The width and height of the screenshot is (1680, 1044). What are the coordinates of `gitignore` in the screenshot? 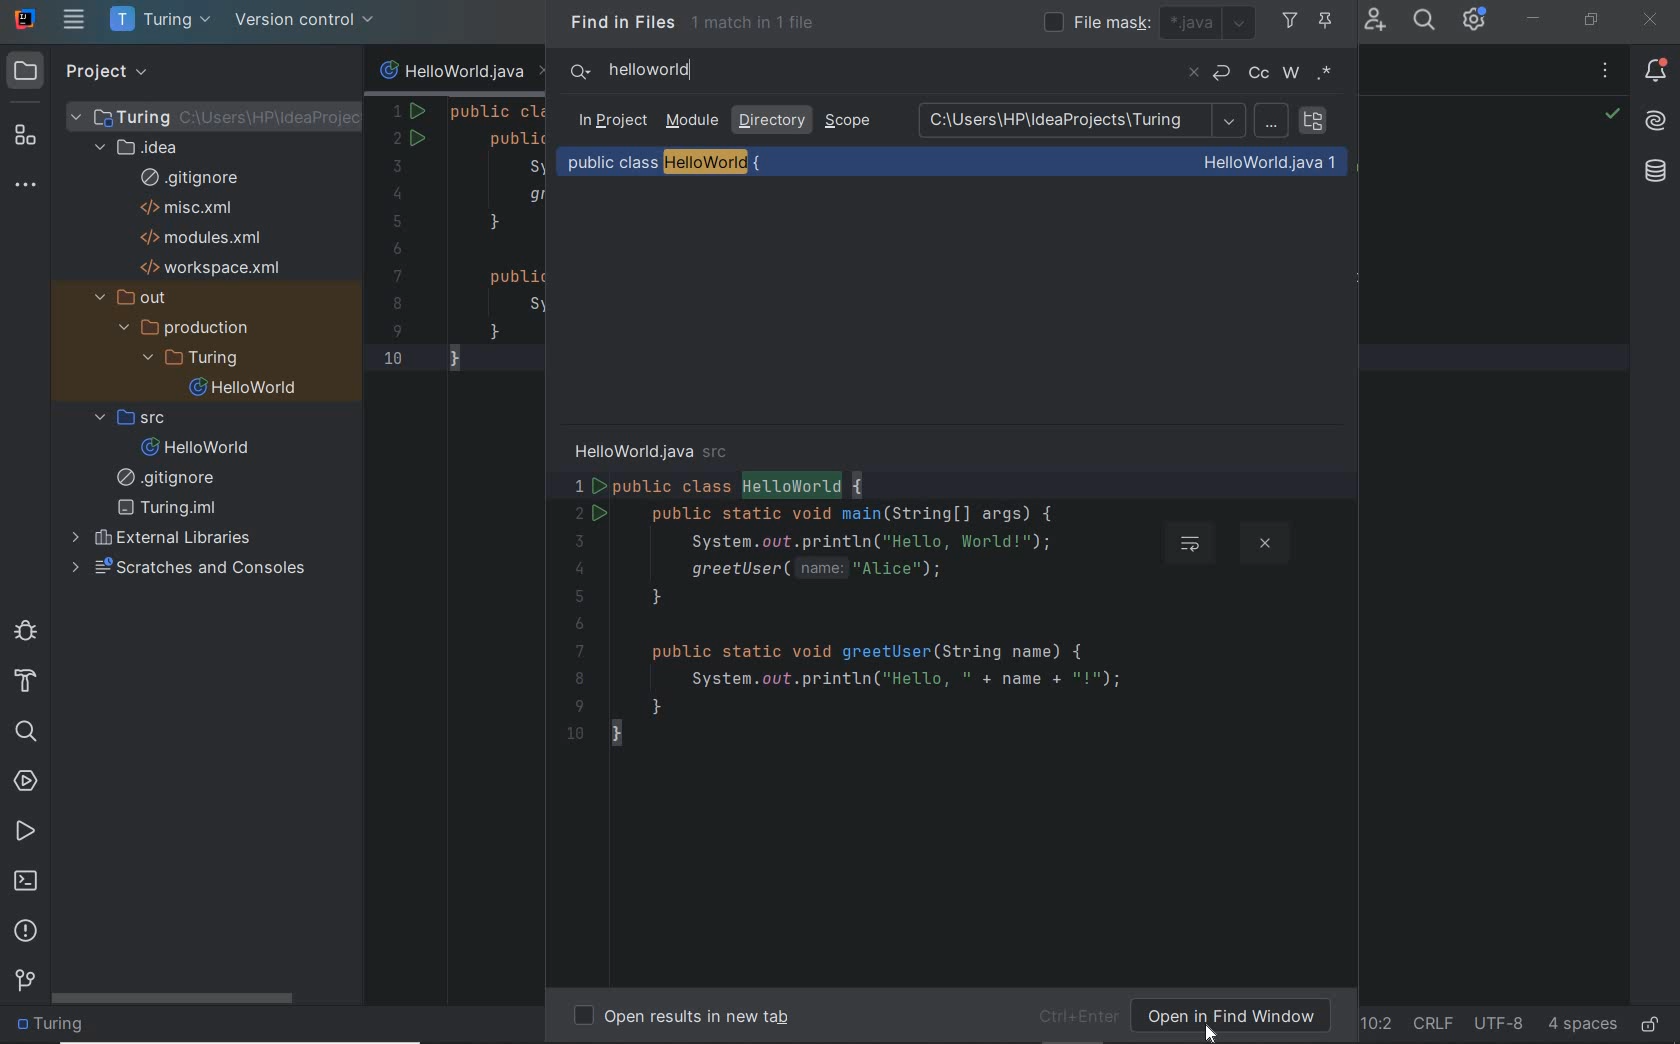 It's located at (196, 177).